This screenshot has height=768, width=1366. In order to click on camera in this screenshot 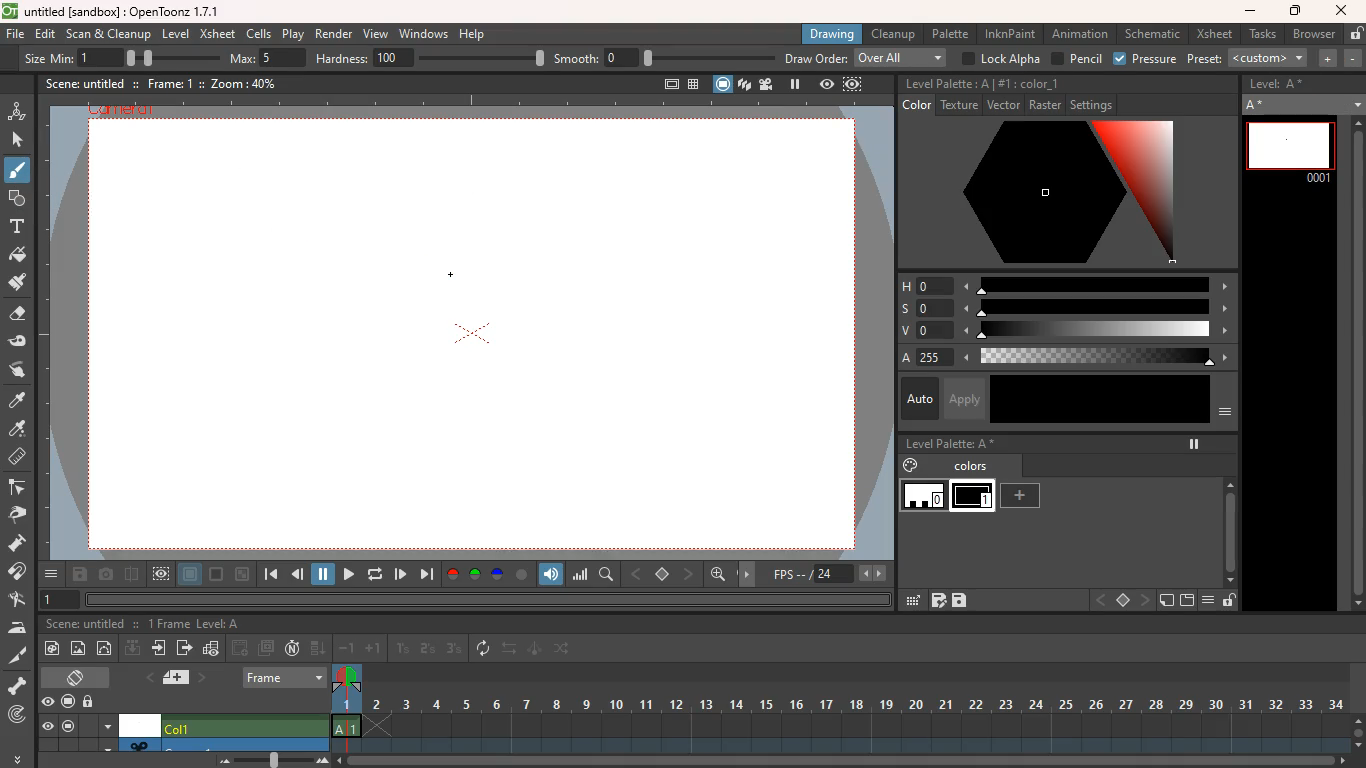, I will do `click(106, 575)`.